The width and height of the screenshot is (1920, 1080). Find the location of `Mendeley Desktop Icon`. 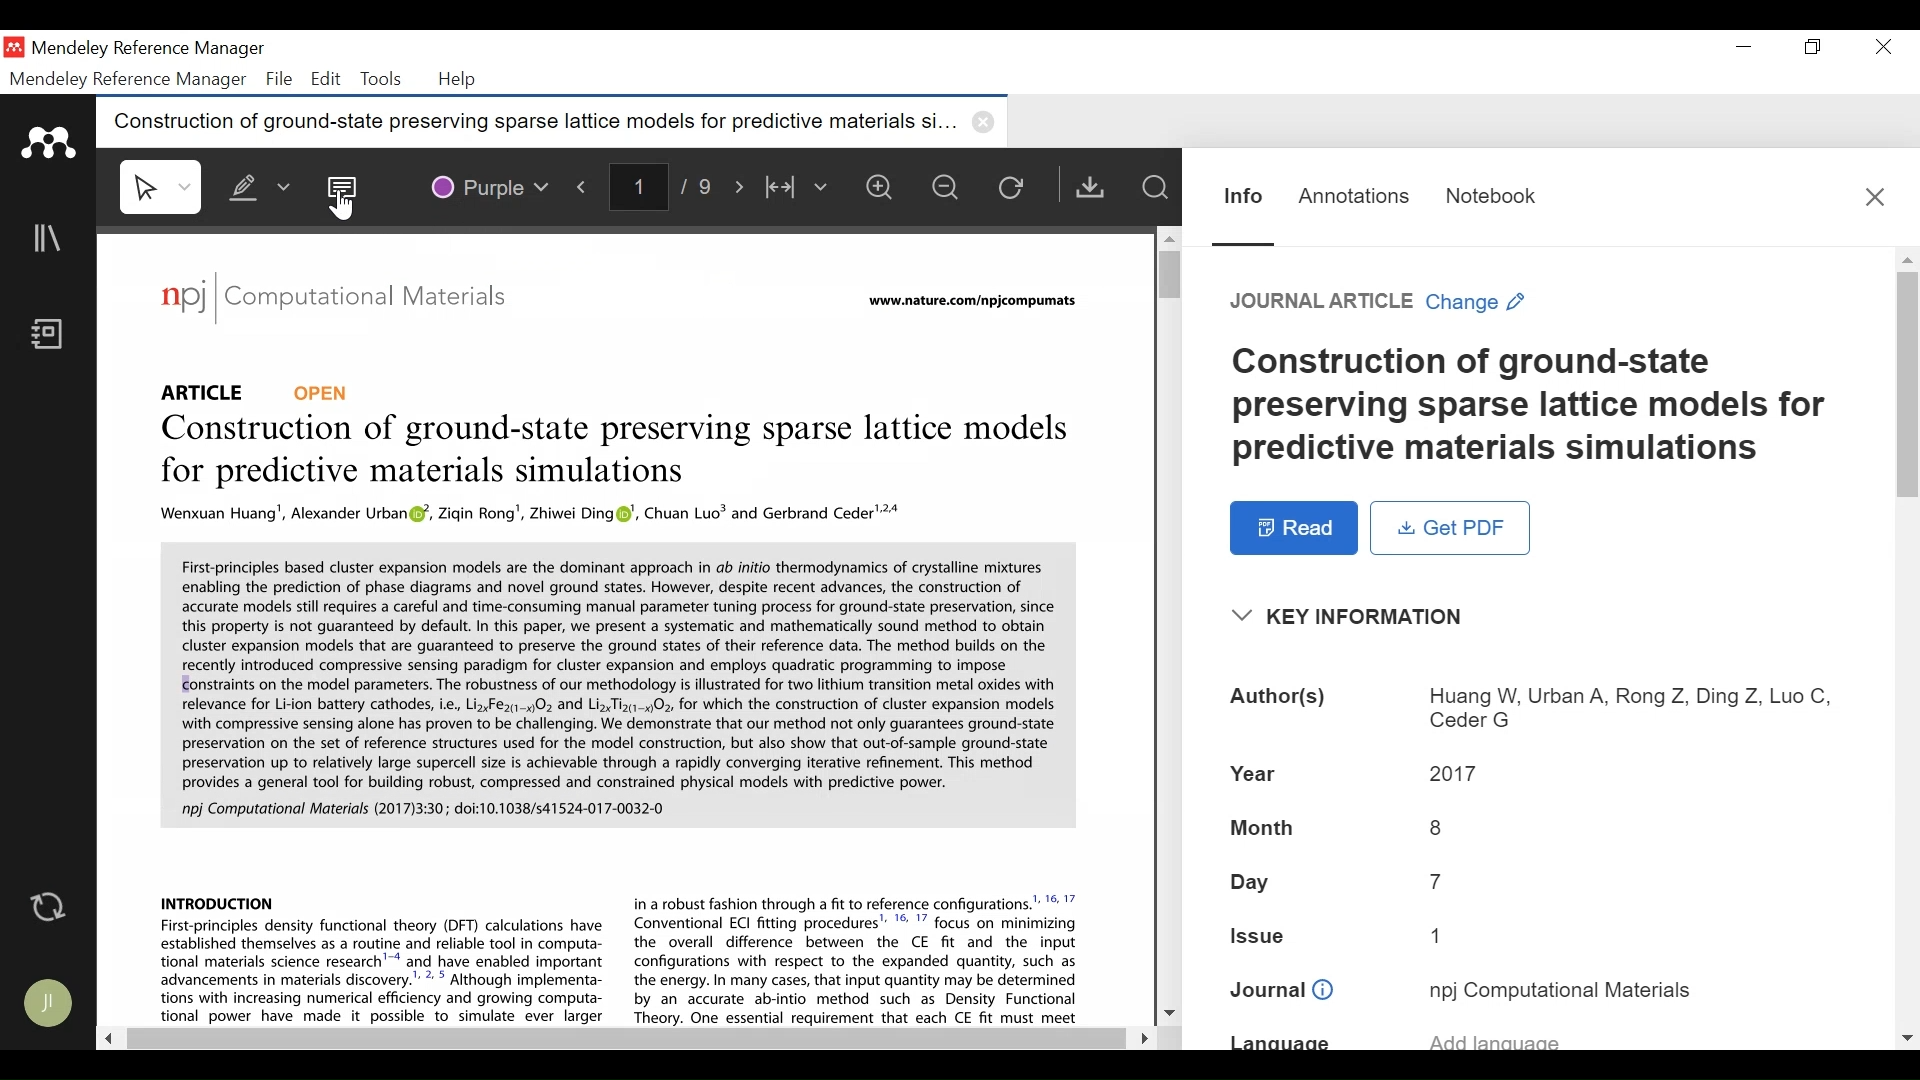

Mendeley Desktop Icon is located at coordinates (14, 48).